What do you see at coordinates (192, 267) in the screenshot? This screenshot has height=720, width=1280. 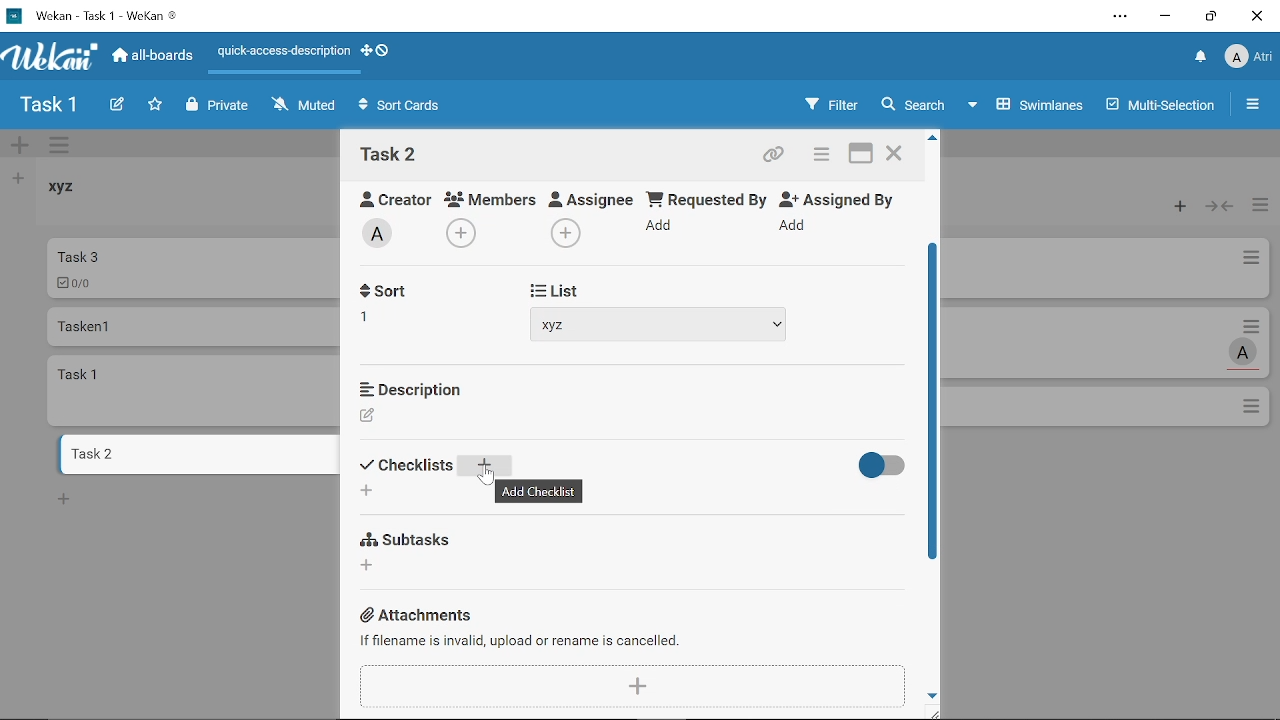 I see `Car` at bounding box center [192, 267].